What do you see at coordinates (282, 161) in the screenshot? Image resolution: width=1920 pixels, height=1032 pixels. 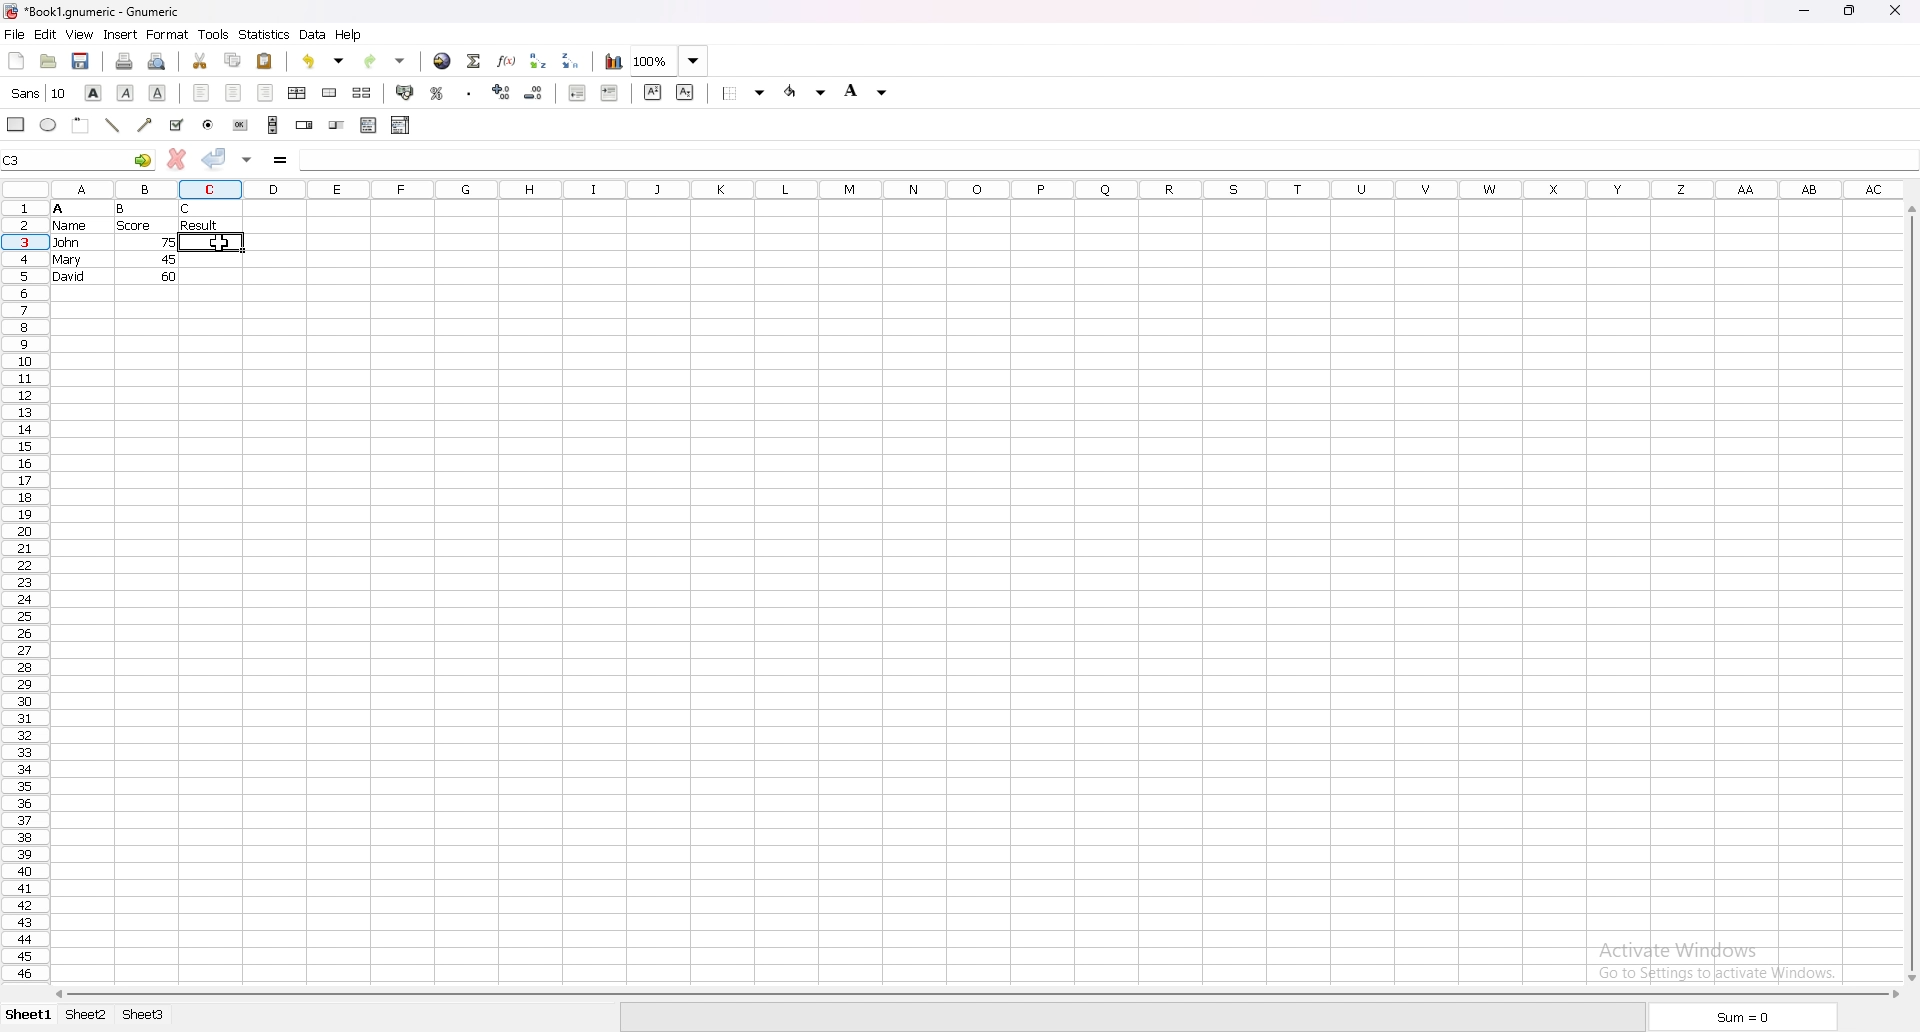 I see `formula` at bounding box center [282, 161].